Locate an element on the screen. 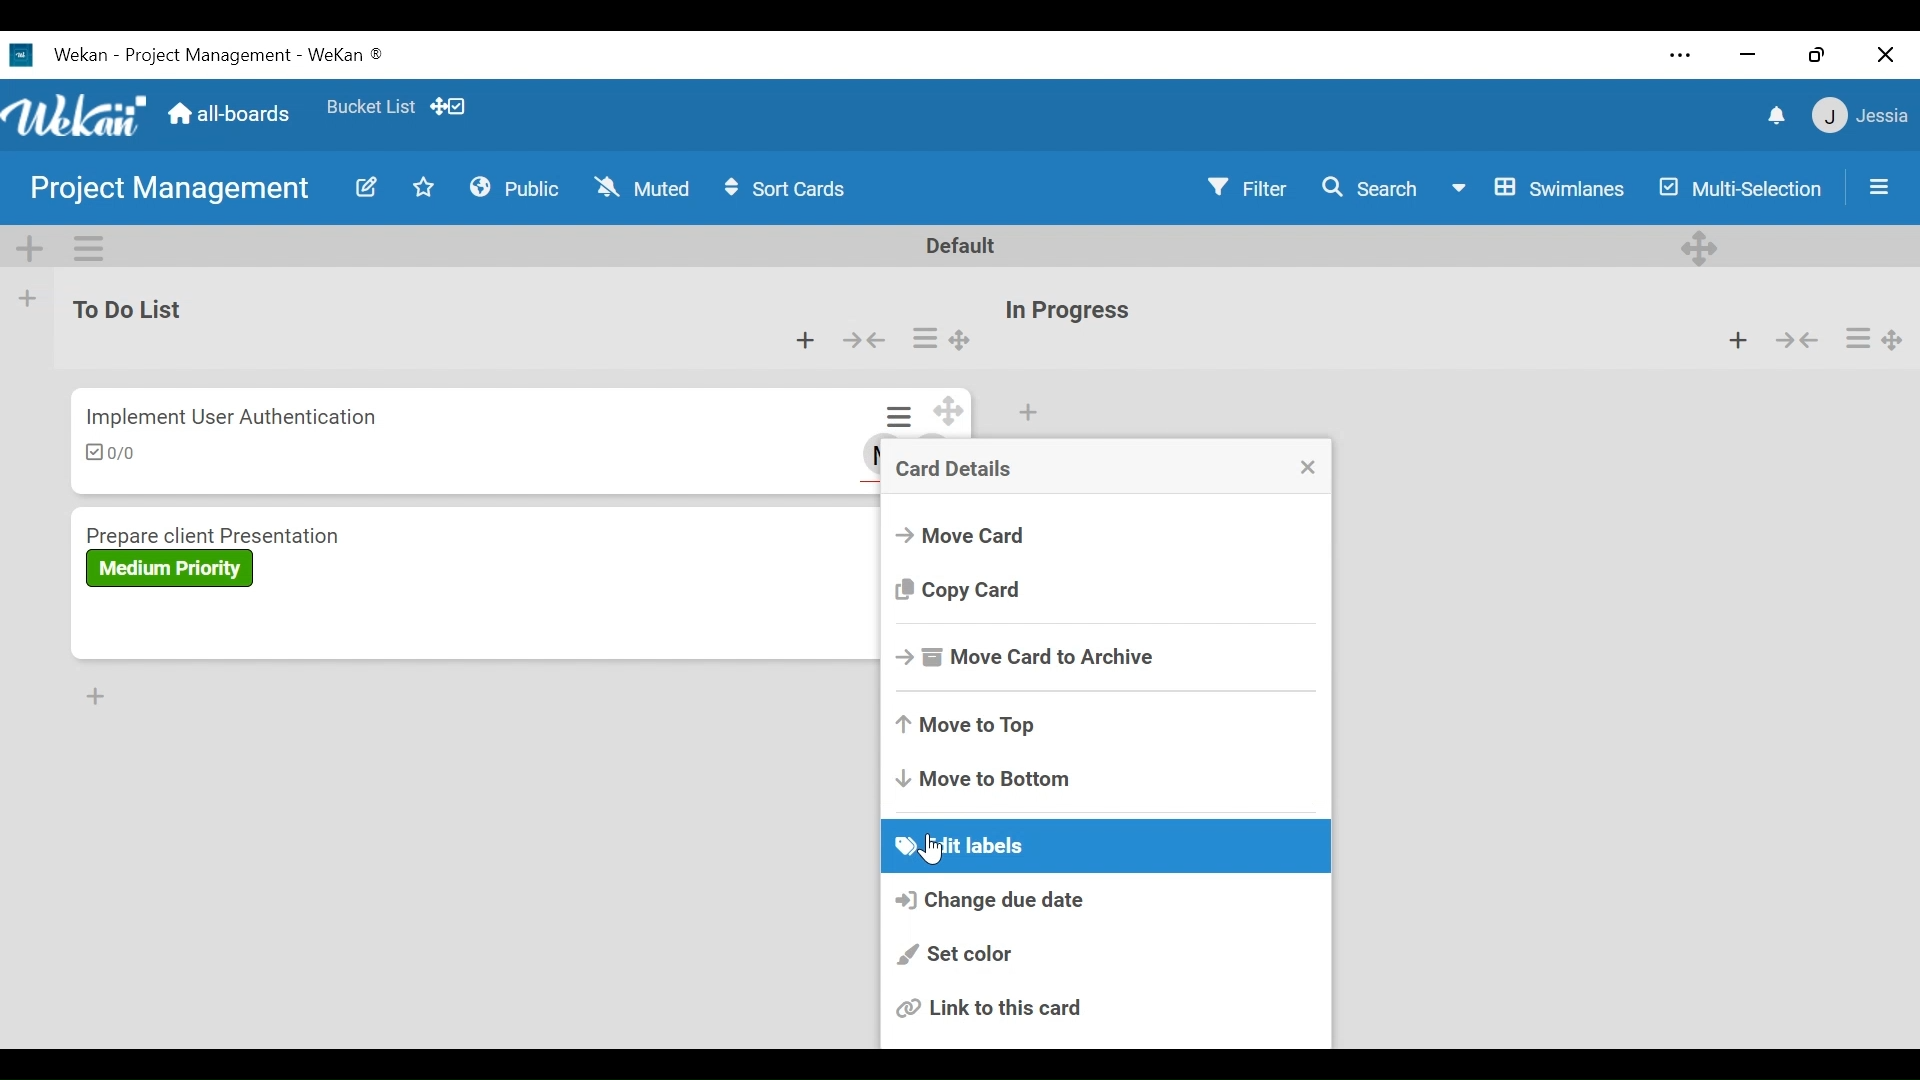 This screenshot has height=1080, width=1920. Open/Close Sidebar is located at coordinates (1876, 185).